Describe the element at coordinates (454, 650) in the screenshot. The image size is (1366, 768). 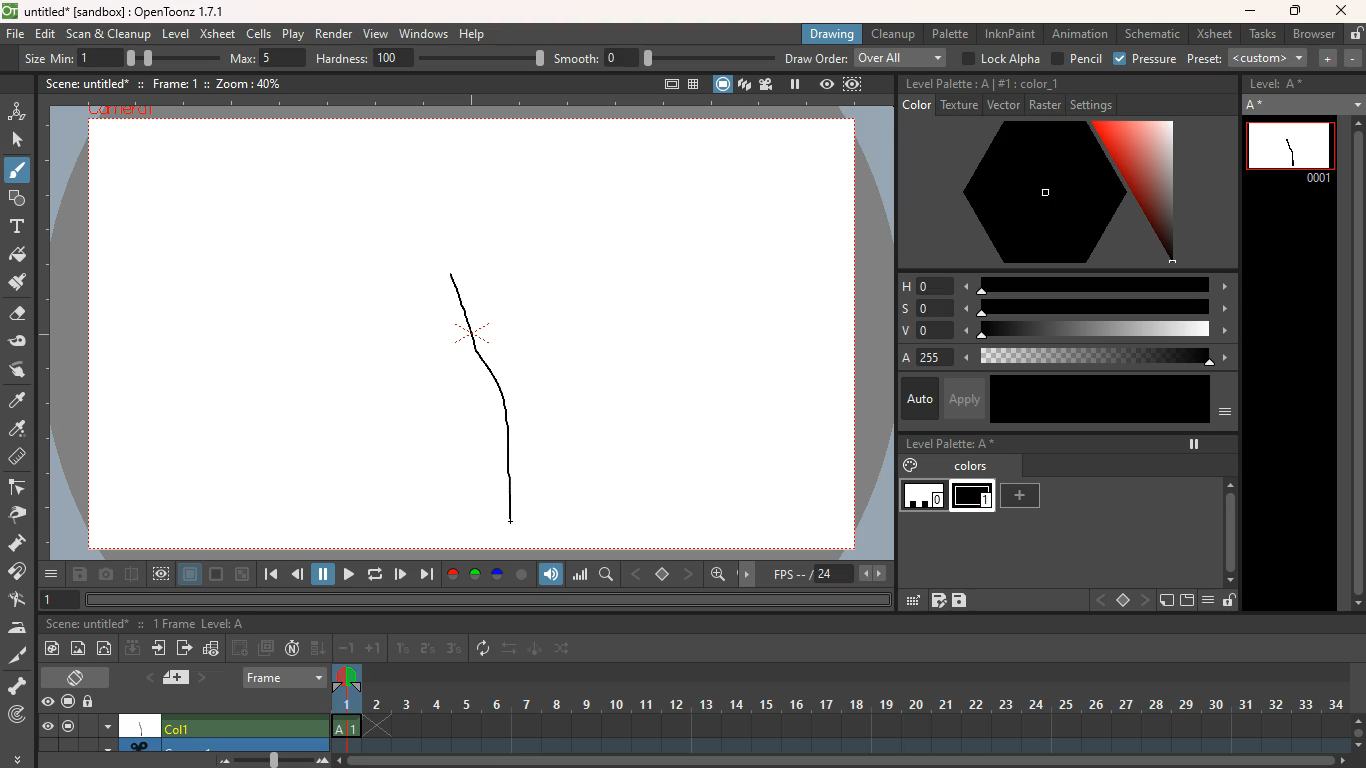
I see `3` at that location.